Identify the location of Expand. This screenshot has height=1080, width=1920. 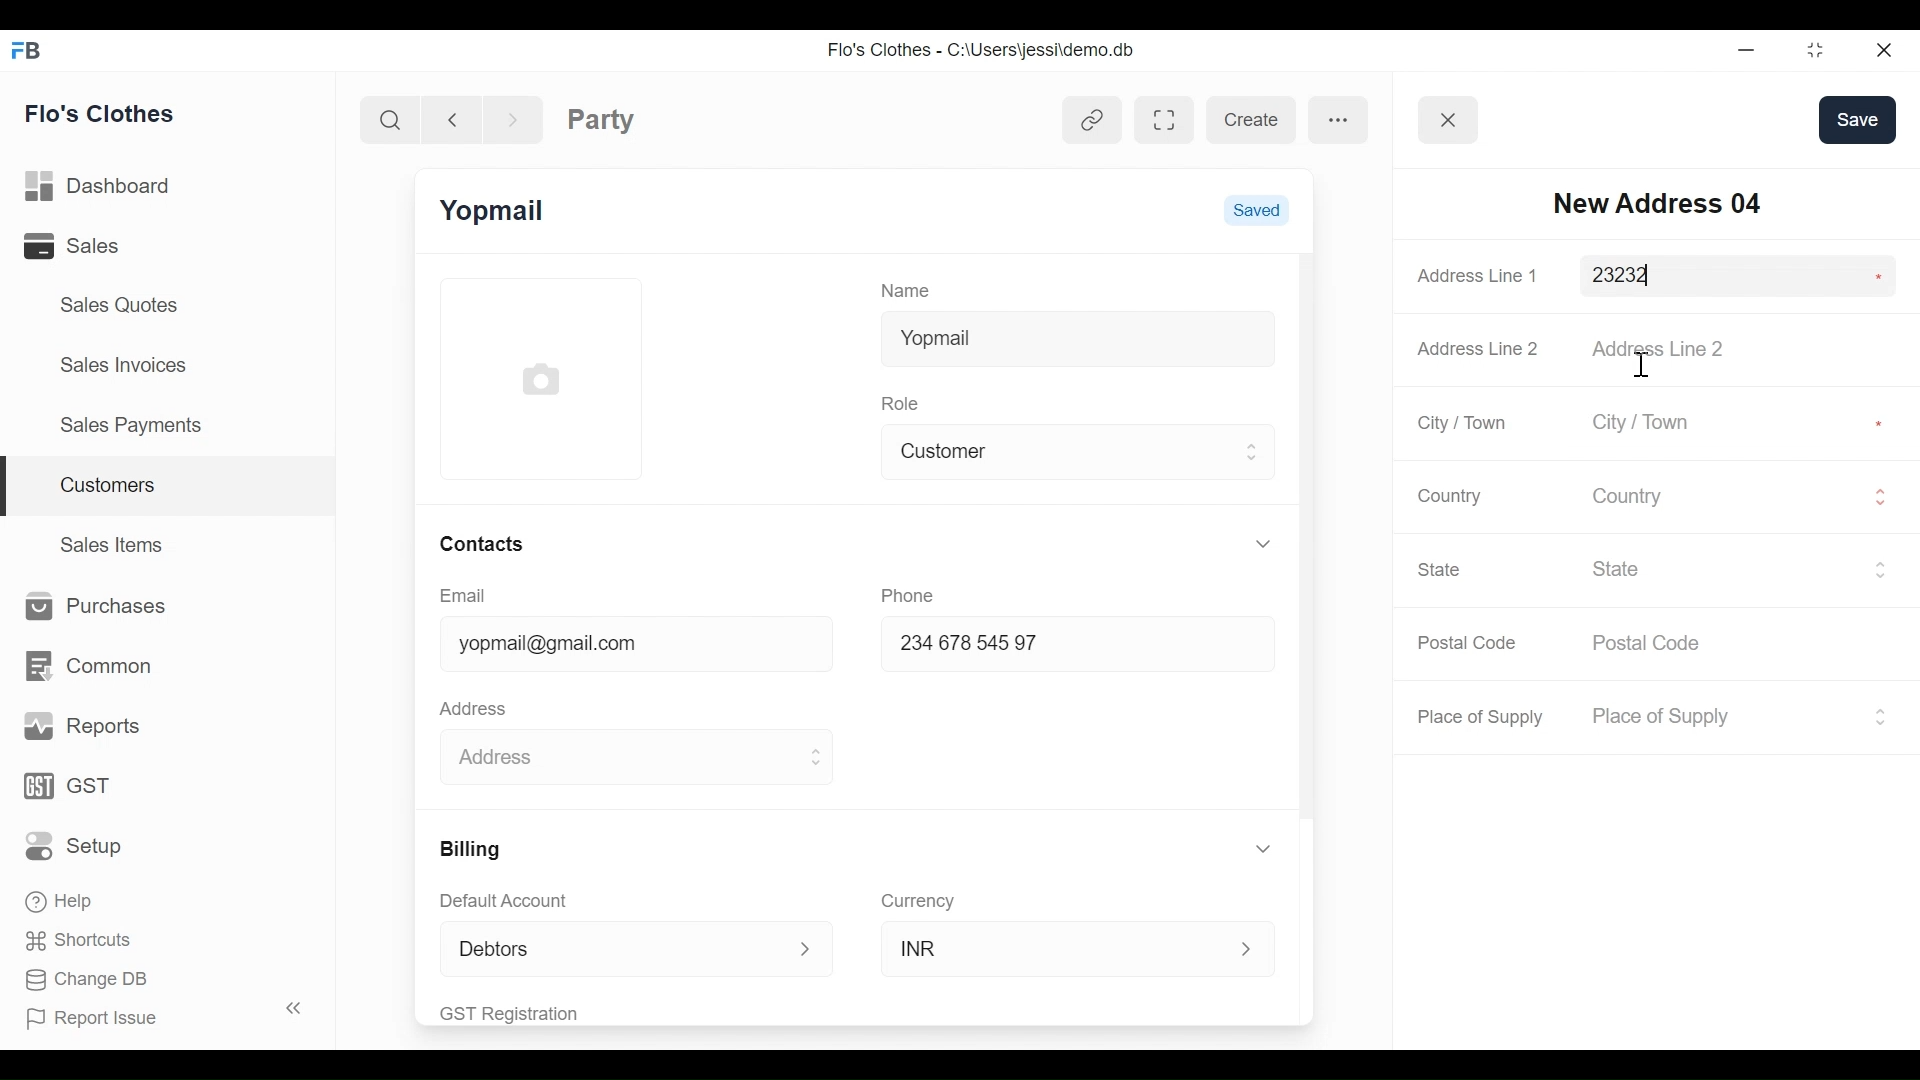
(1267, 849).